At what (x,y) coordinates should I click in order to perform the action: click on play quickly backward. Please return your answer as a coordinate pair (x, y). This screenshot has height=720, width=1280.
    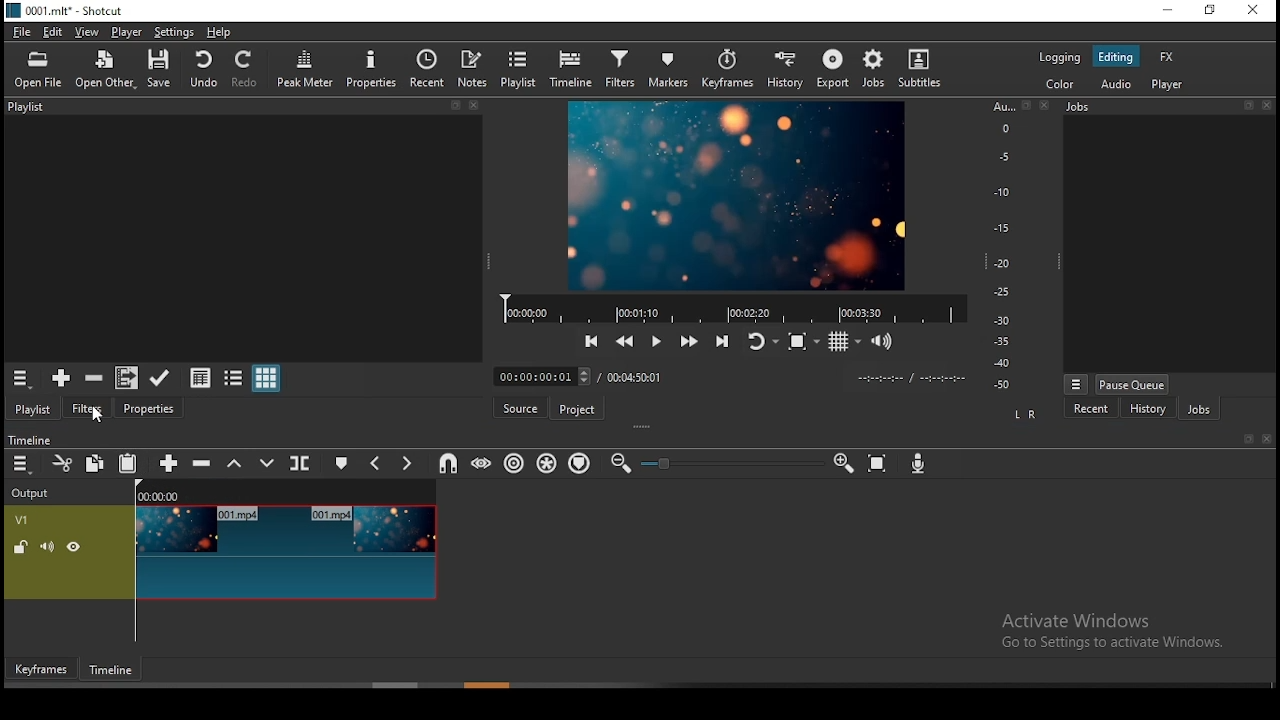
    Looking at the image, I should click on (627, 339).